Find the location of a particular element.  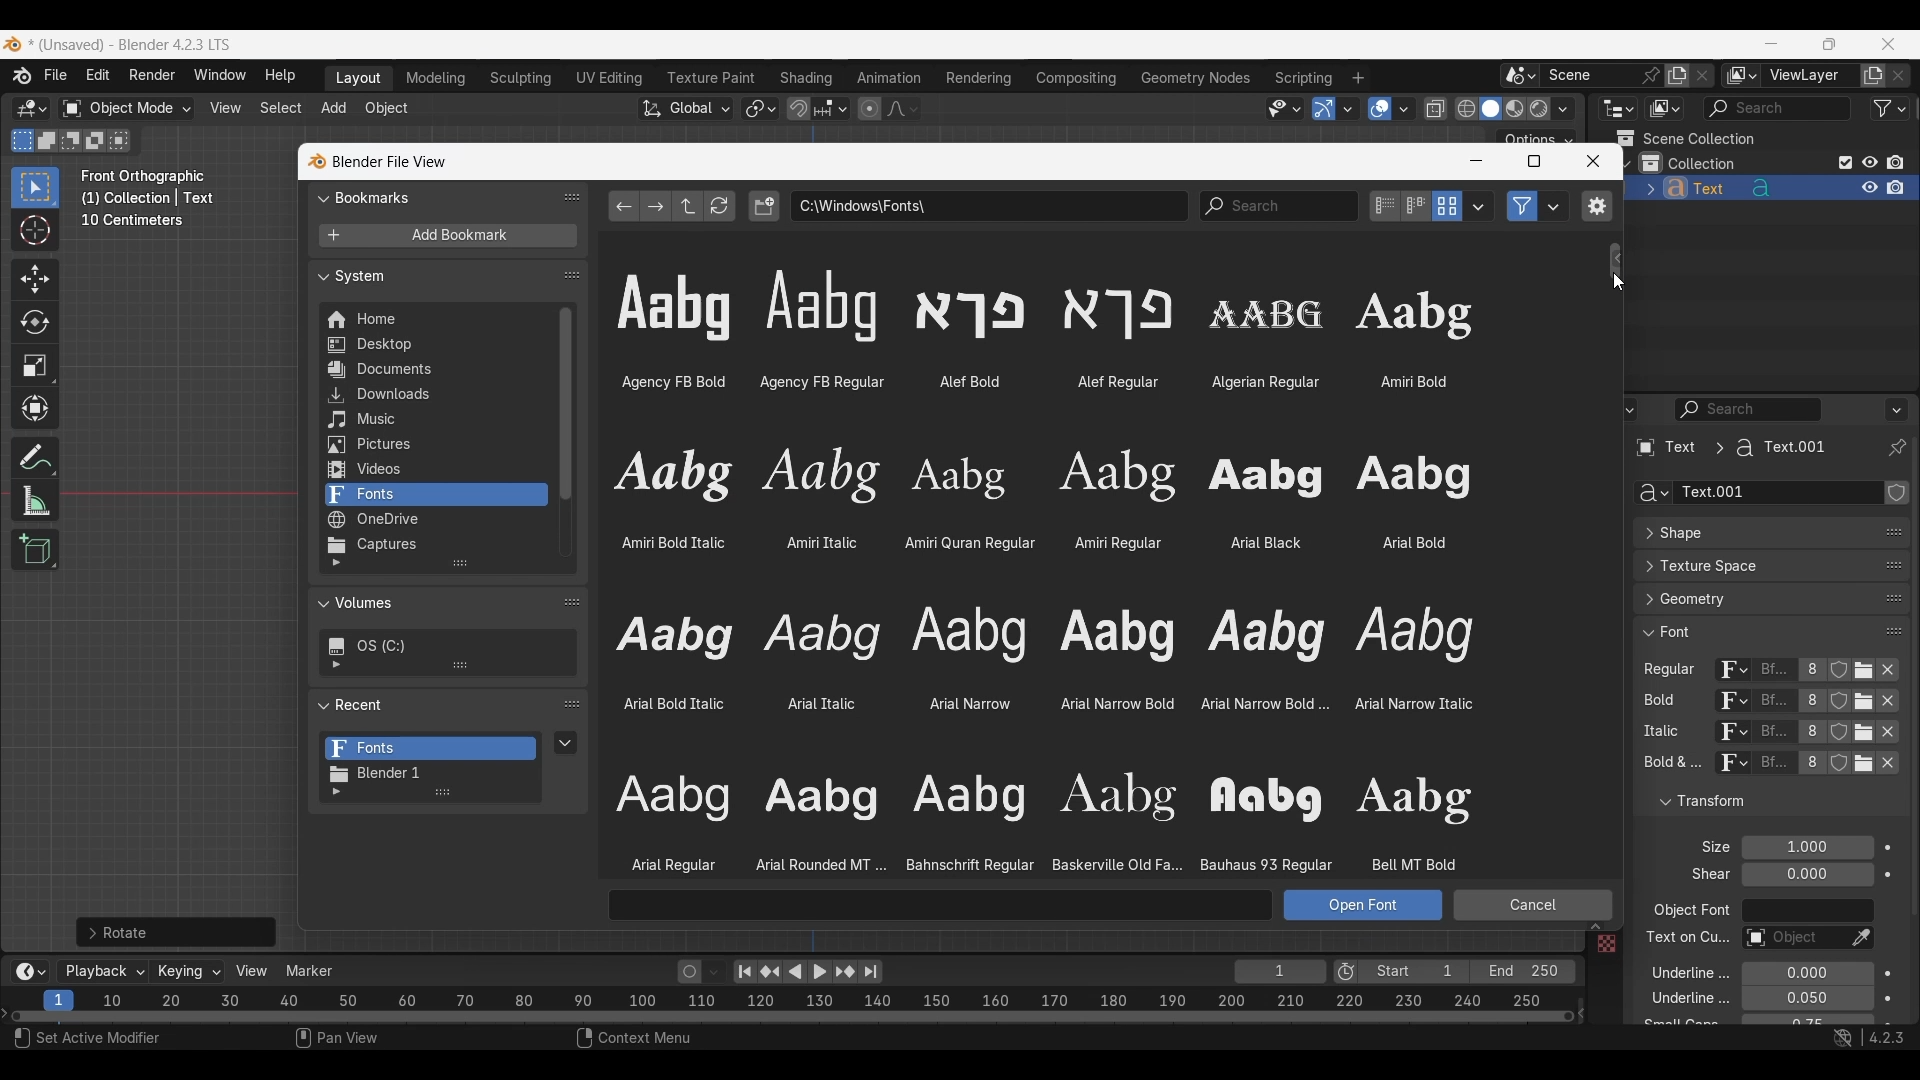

Change order in the list is located at coordinates (1894, 825).